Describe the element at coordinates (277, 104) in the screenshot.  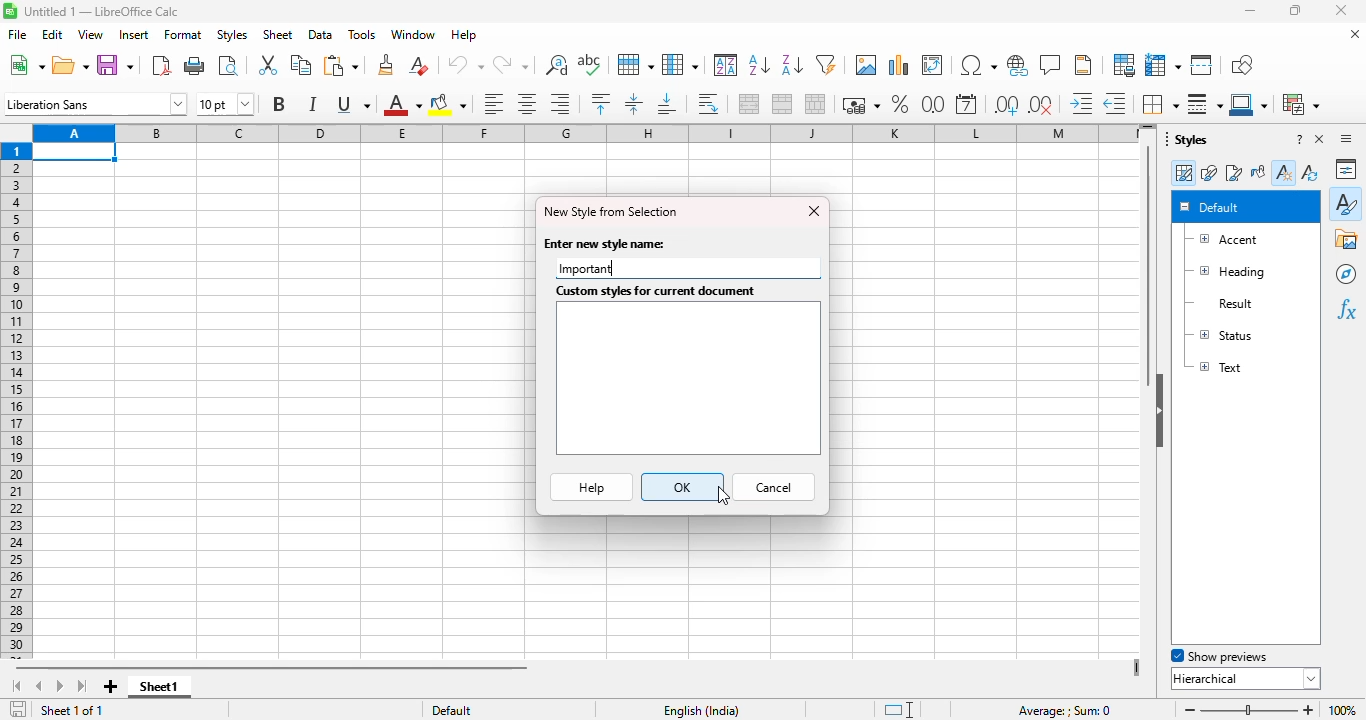
I see `bold` at that location.